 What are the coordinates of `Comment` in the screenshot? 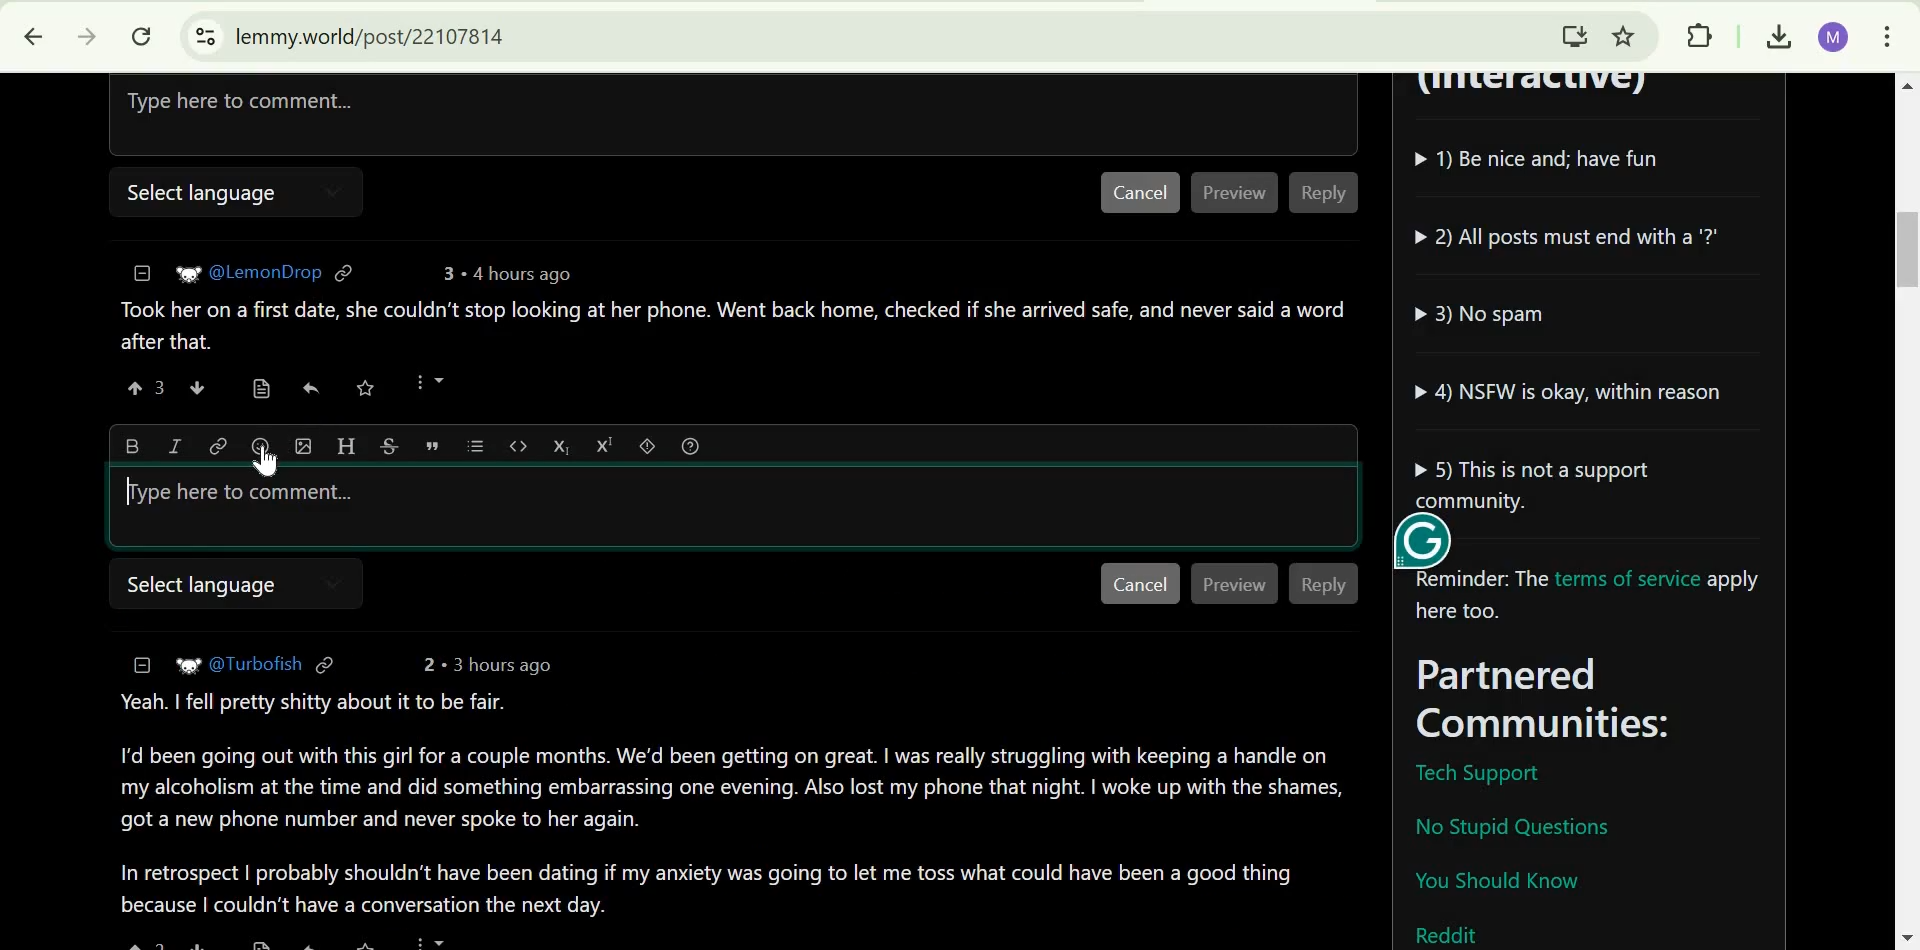 It's located at (729, 800).